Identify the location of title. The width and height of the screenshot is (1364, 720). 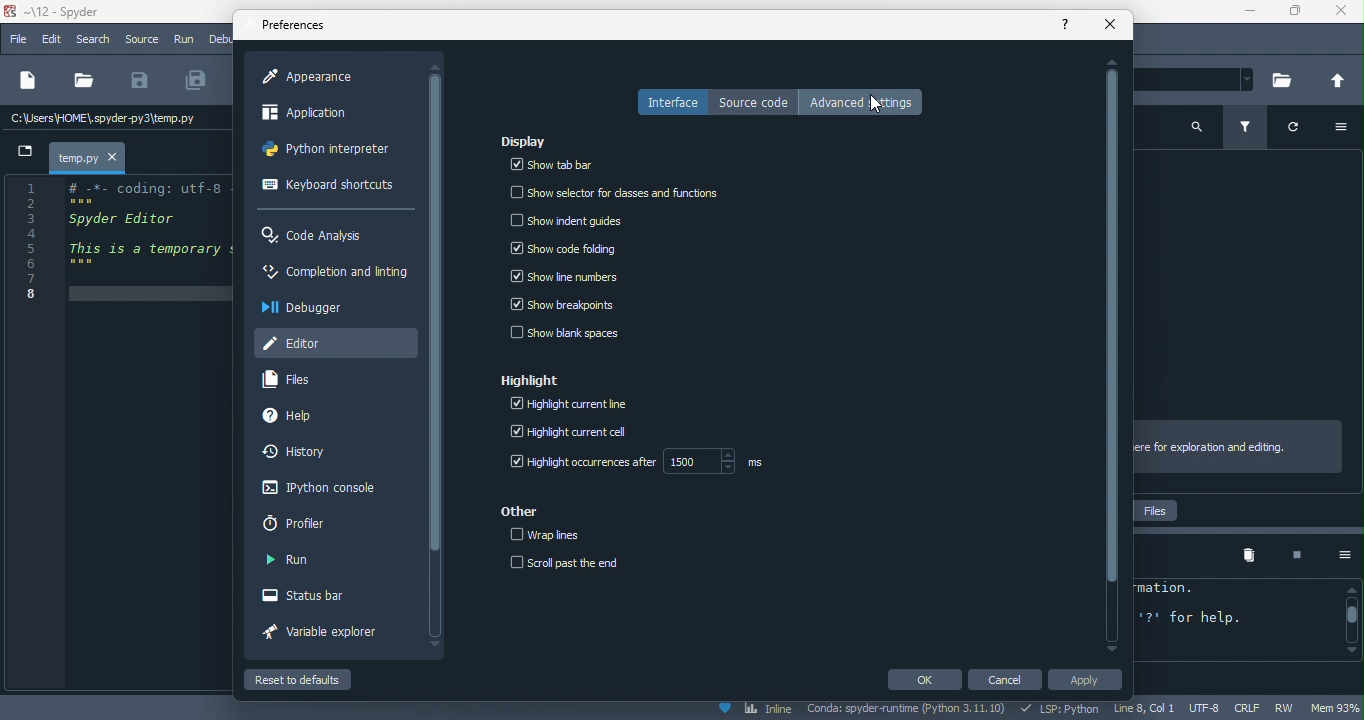
(62, 13).